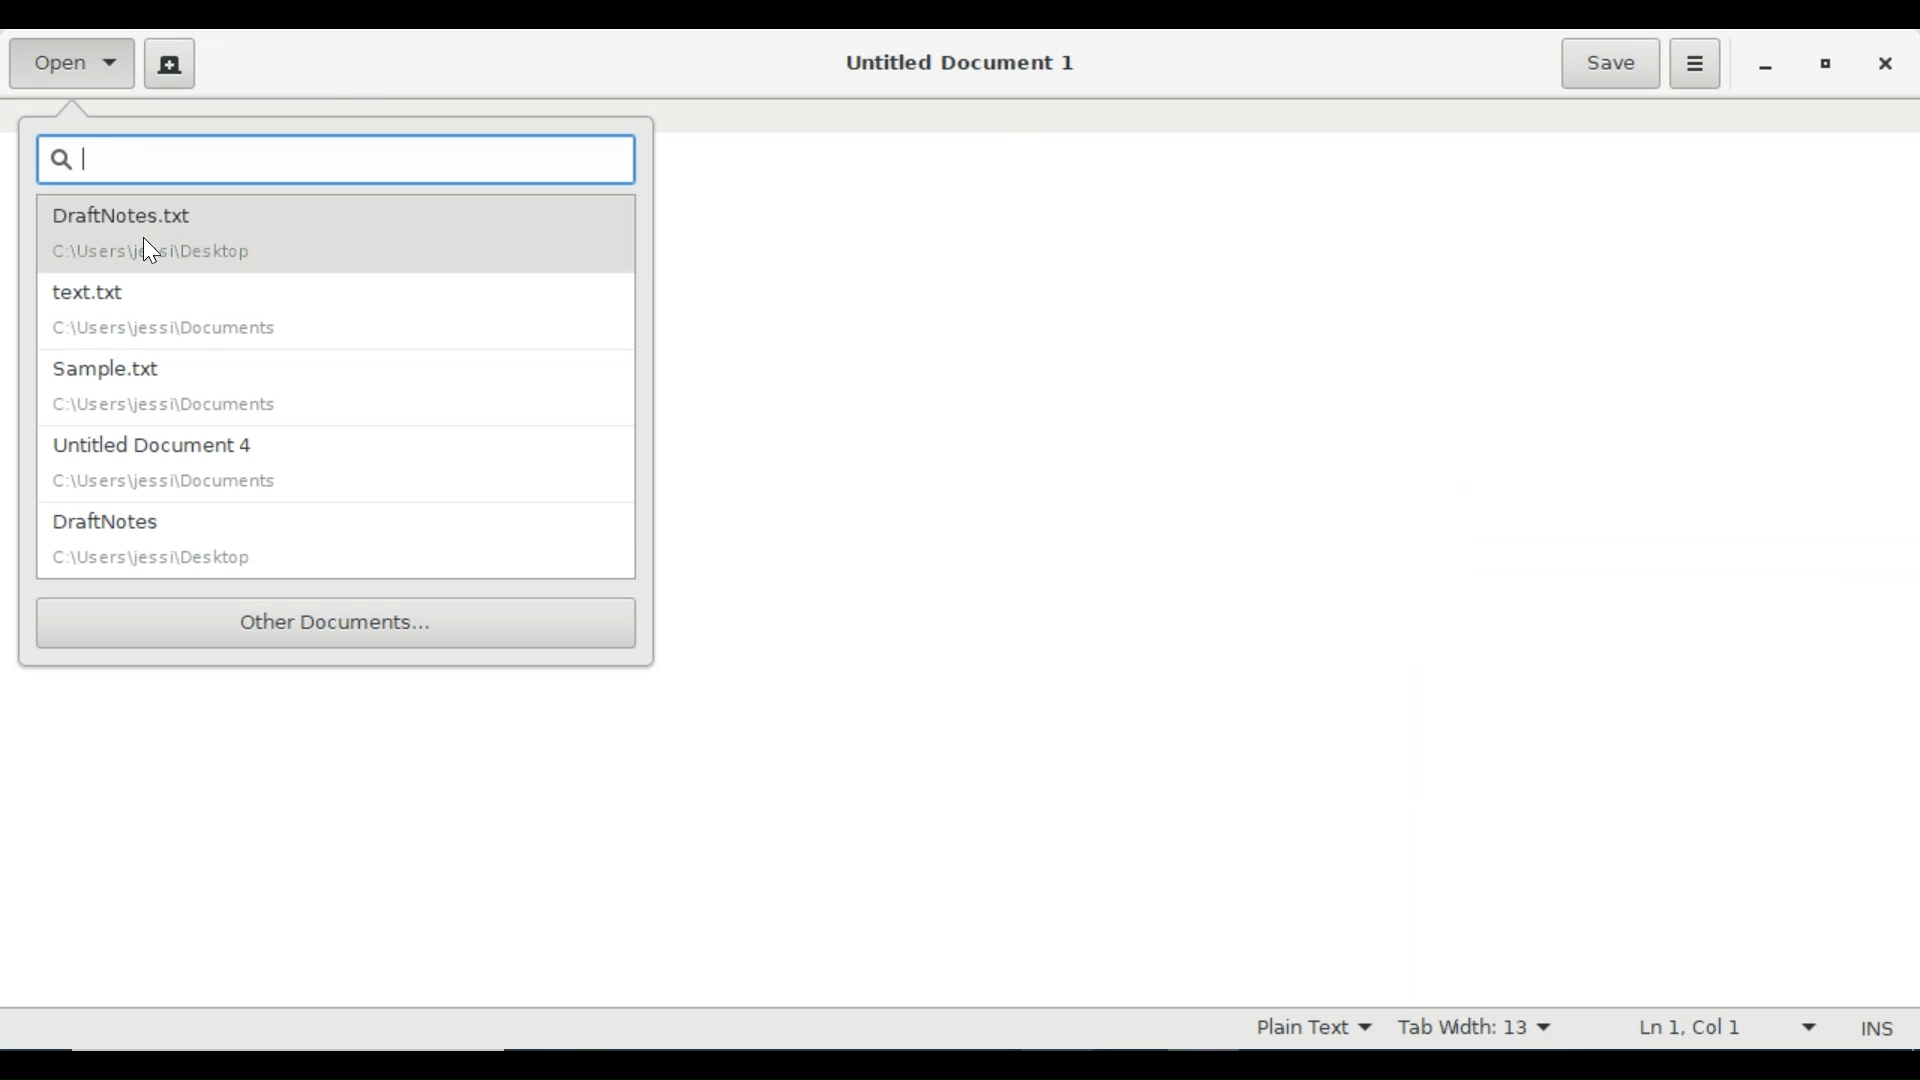  I want to click on Tab Width, so click(1474, 1028).